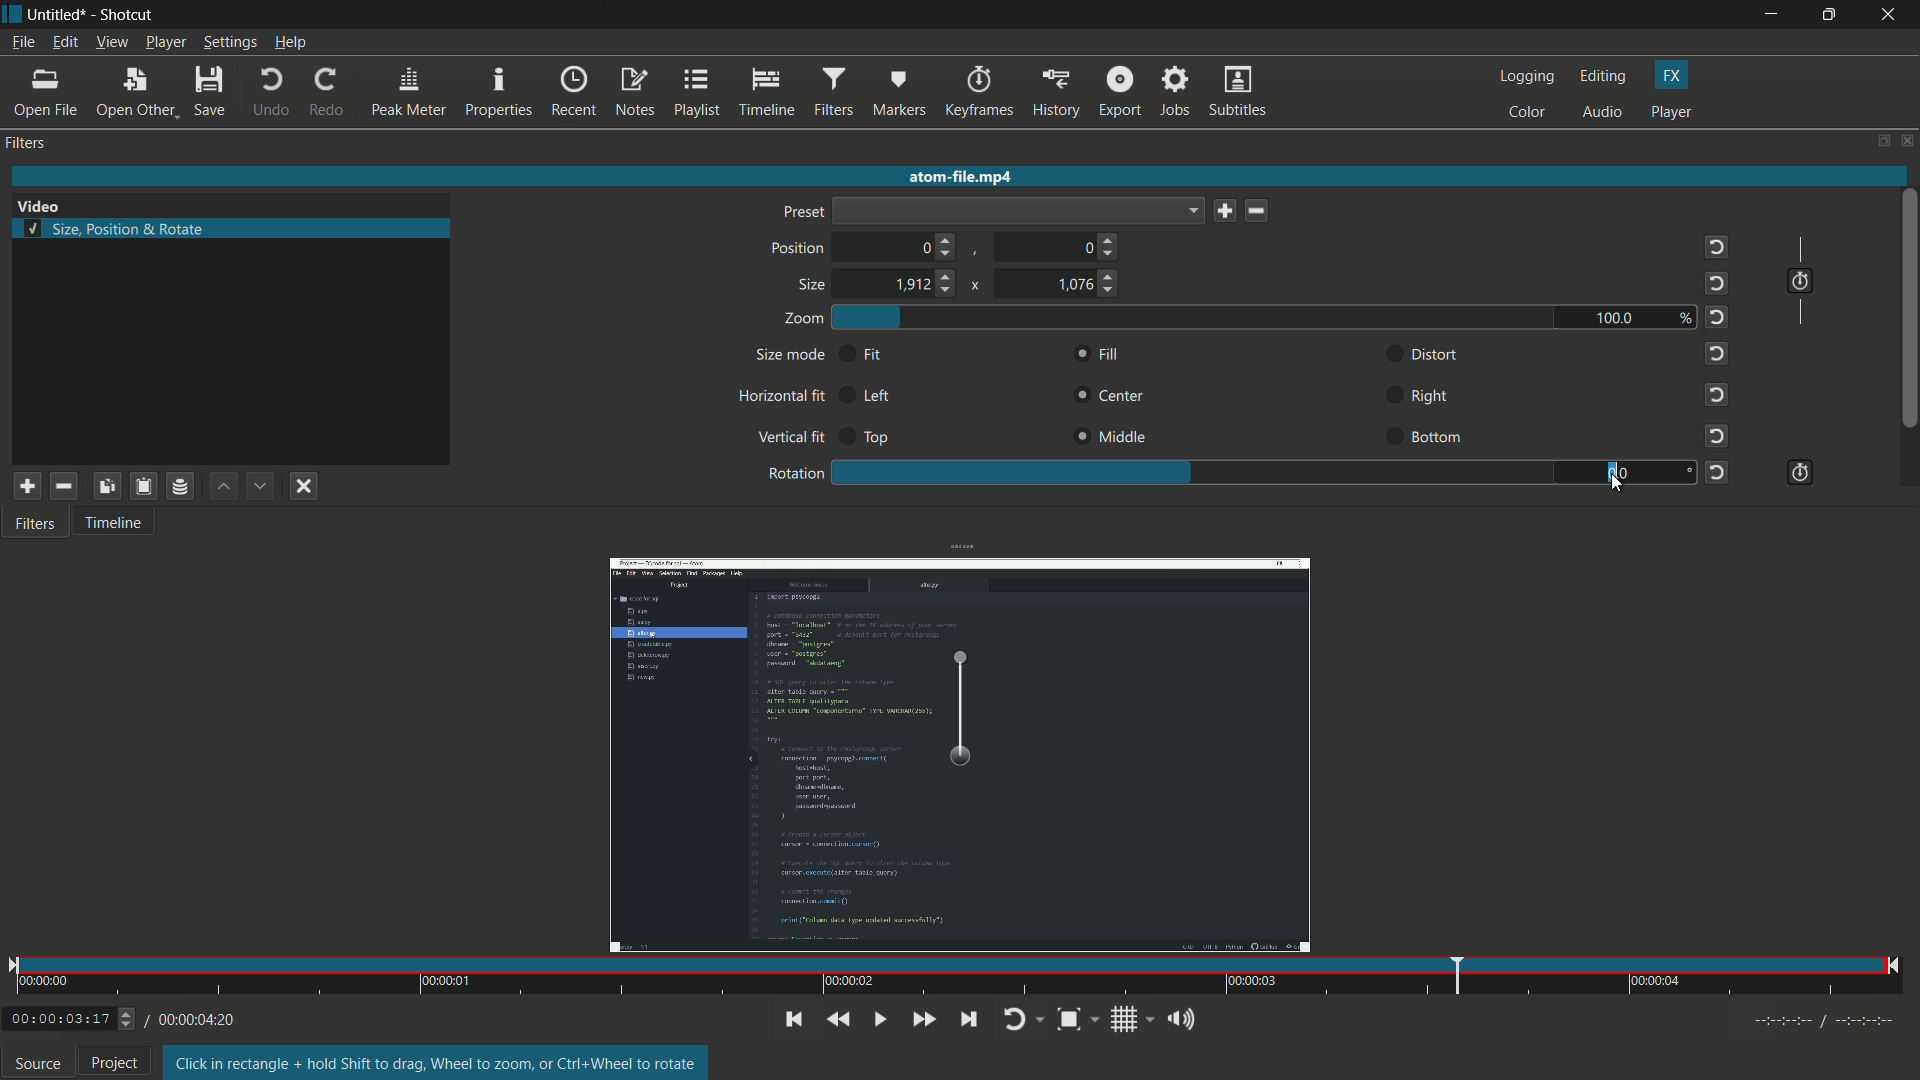 The image size is (1920, 1080). What do you see at coordinates (793, 475) in the screenshot?
I see `rotation` at bounding box center [793, 475].